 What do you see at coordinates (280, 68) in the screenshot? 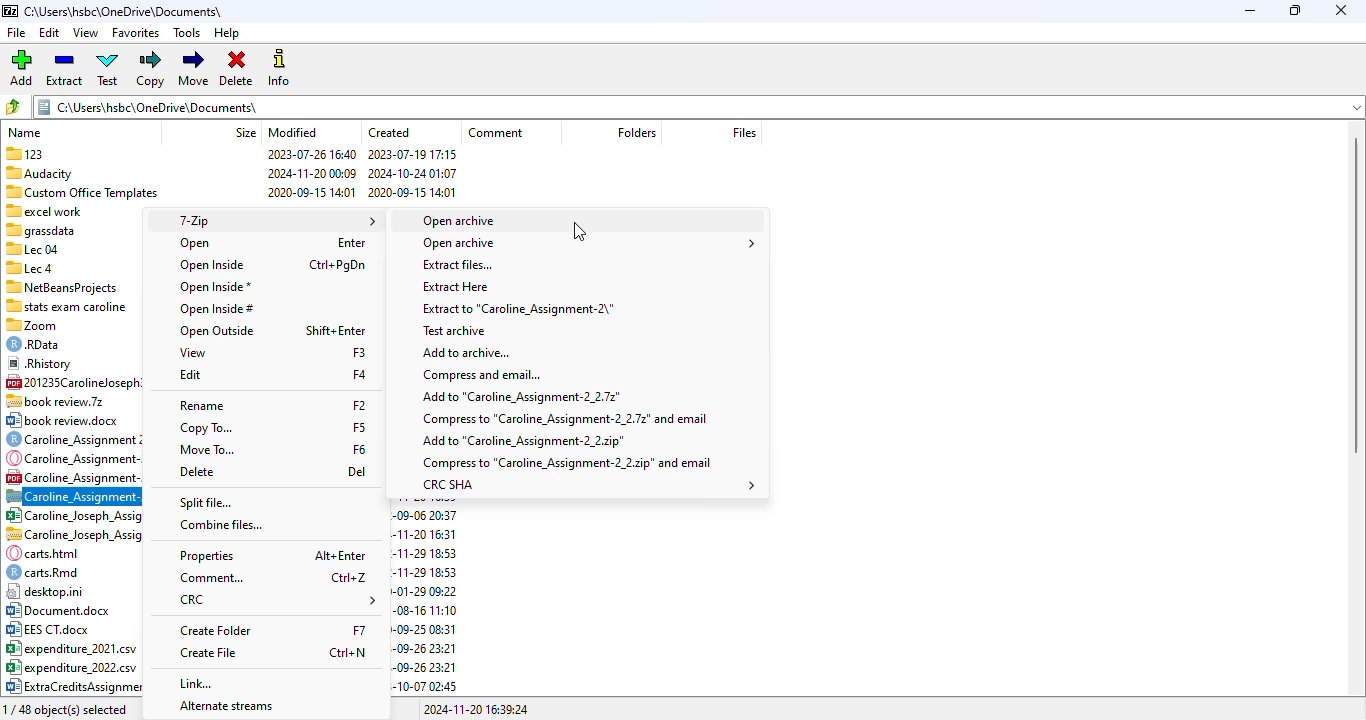
I see `info` at bounding box center [280, 68].